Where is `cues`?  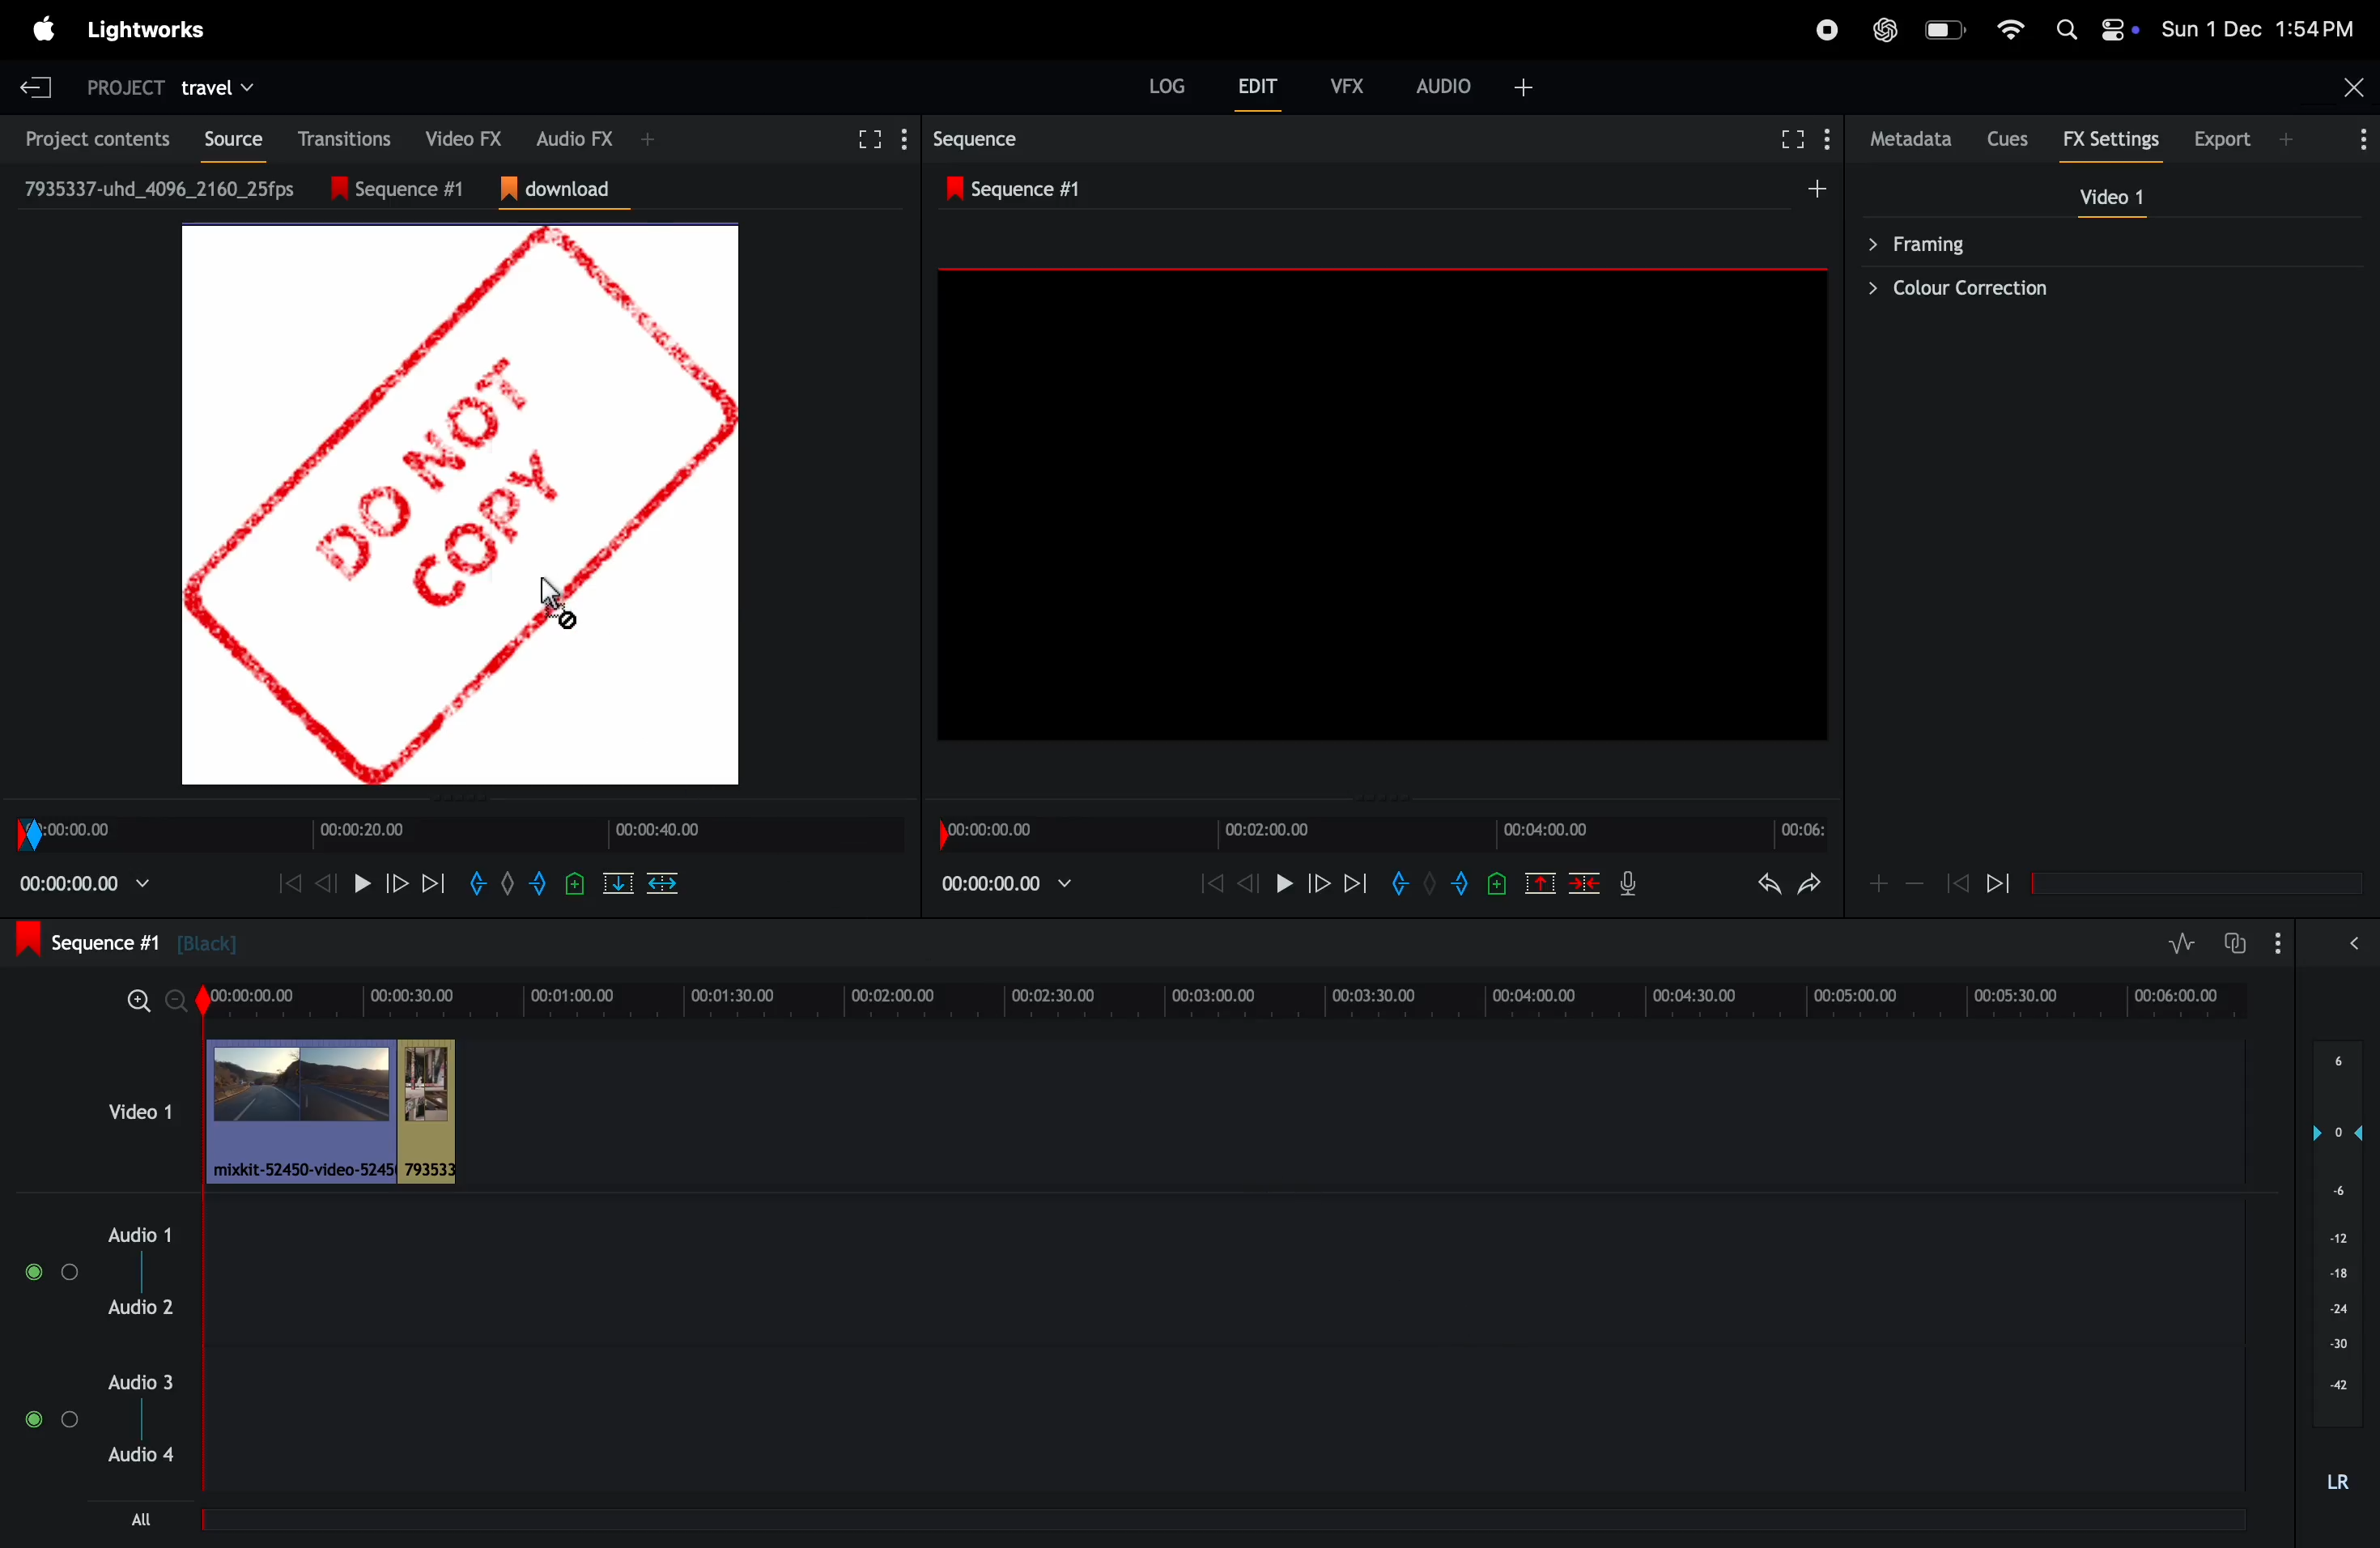 cues is located at coordinates (2010, 139).